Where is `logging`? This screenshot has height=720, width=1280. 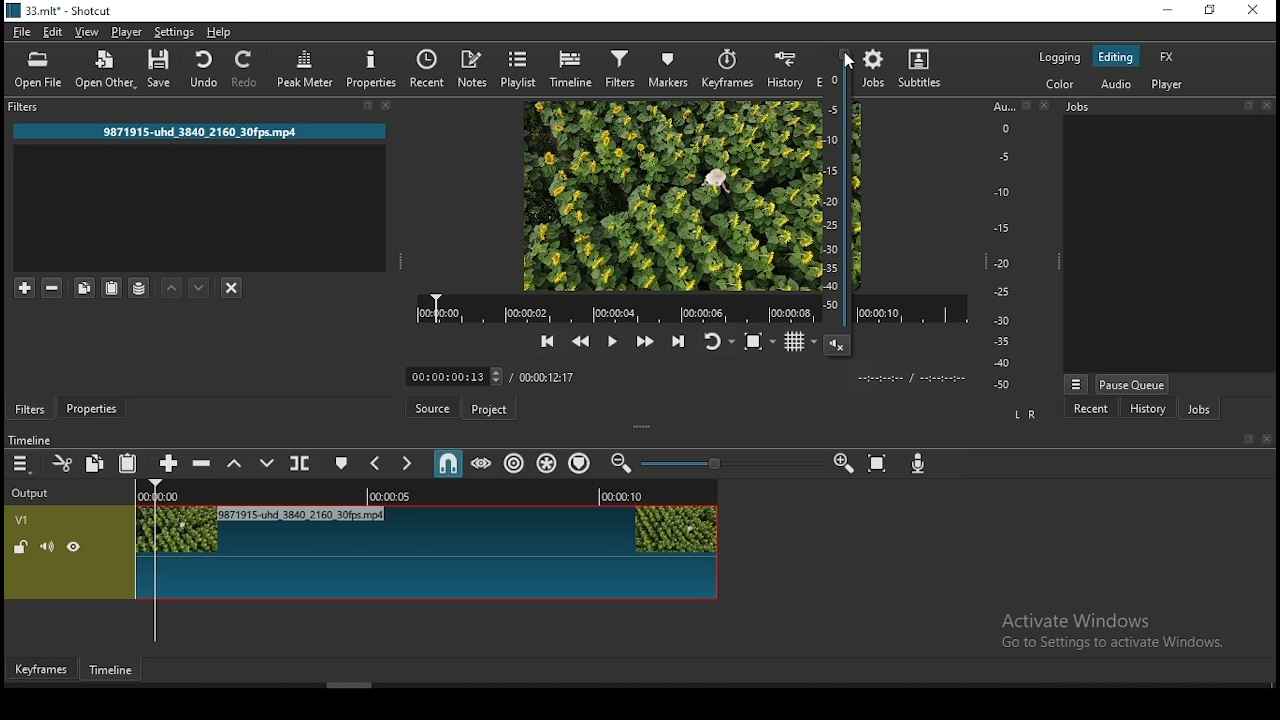 logging is located at coordinates (1063, 58).